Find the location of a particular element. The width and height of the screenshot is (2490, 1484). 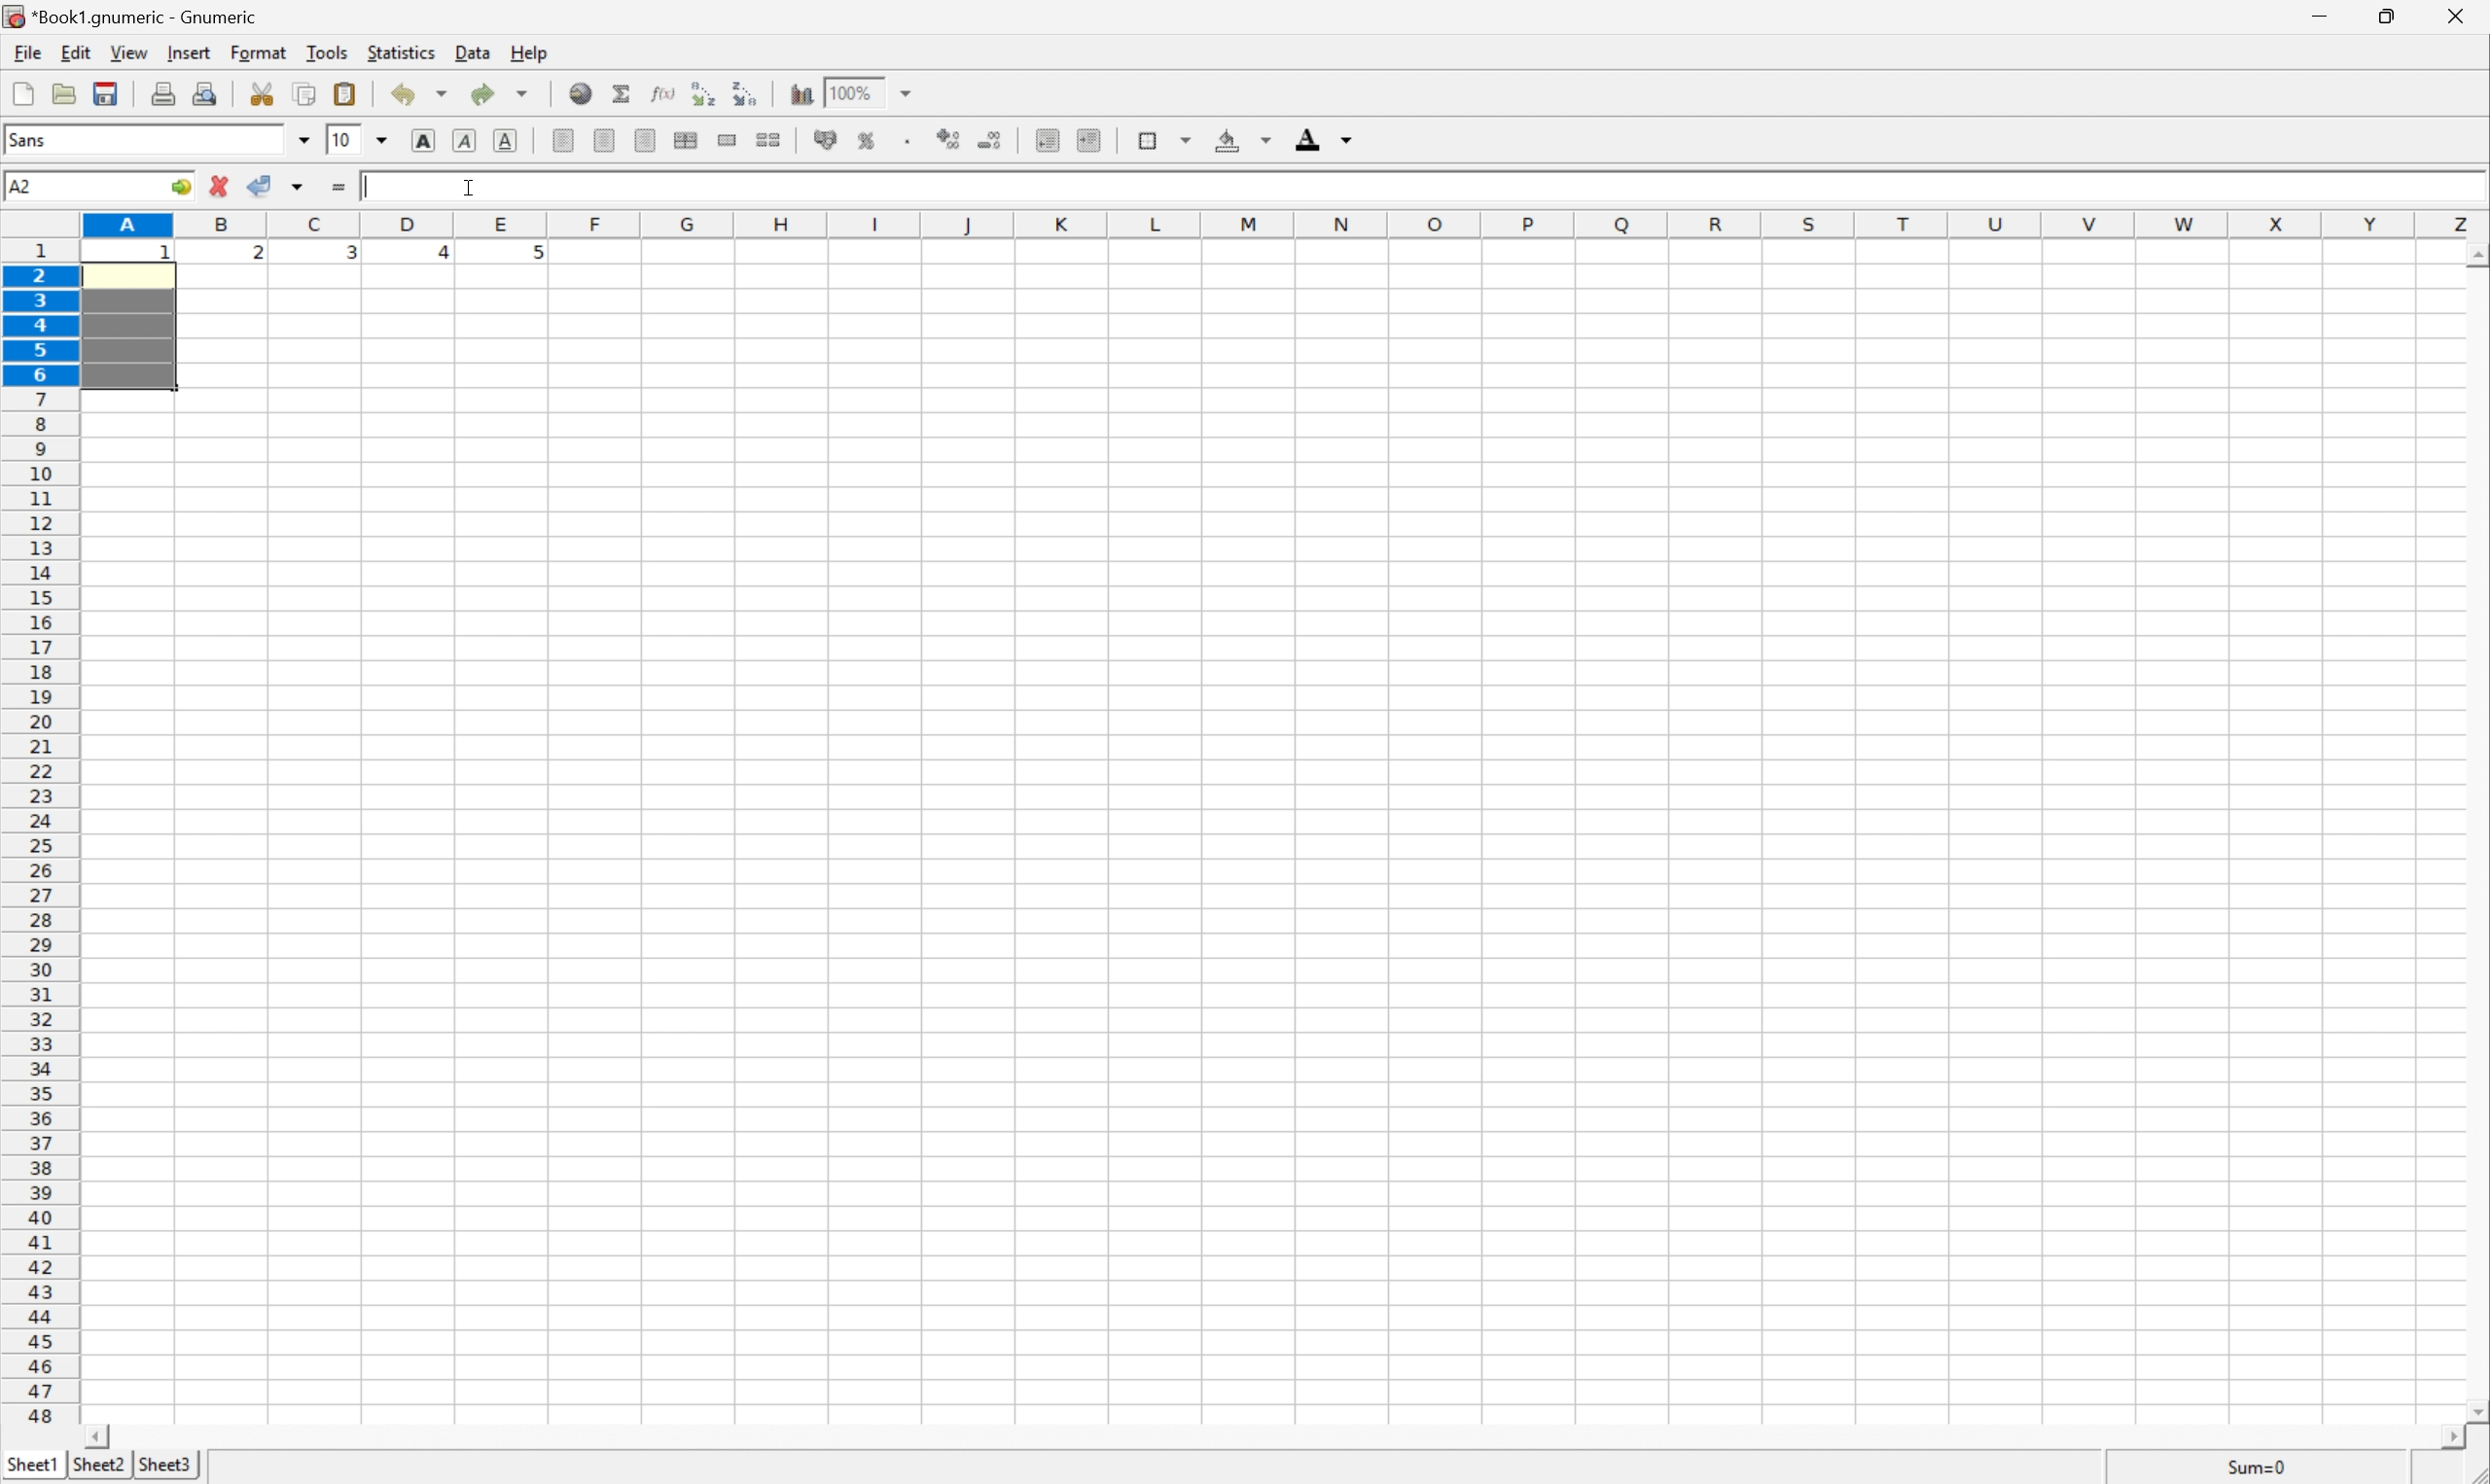

copy is located at coordinates (307, 91).